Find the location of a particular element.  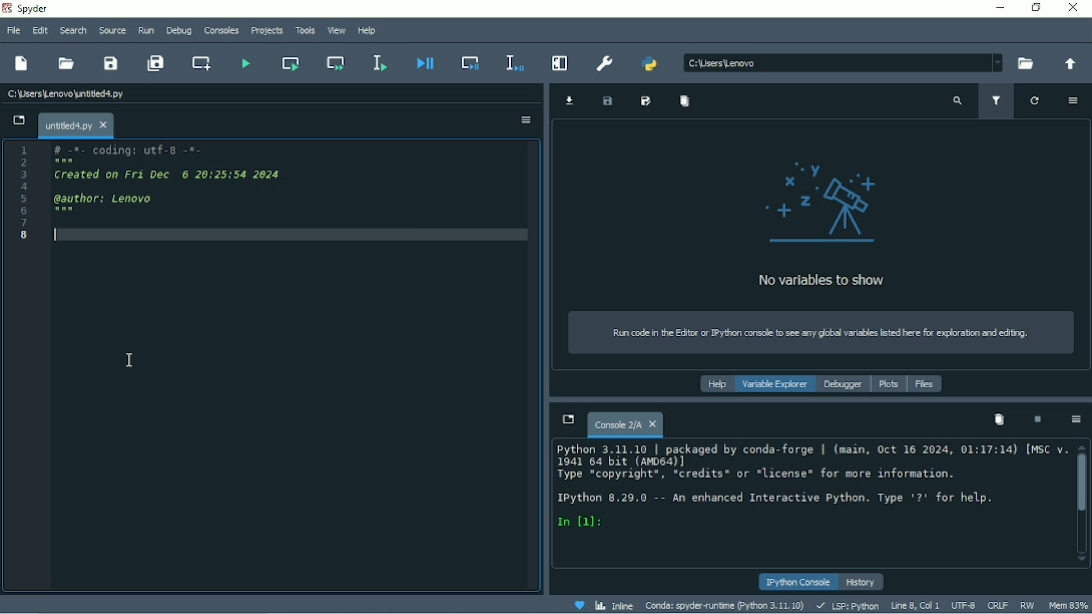

browse tab is located at coordinates (19, 121).